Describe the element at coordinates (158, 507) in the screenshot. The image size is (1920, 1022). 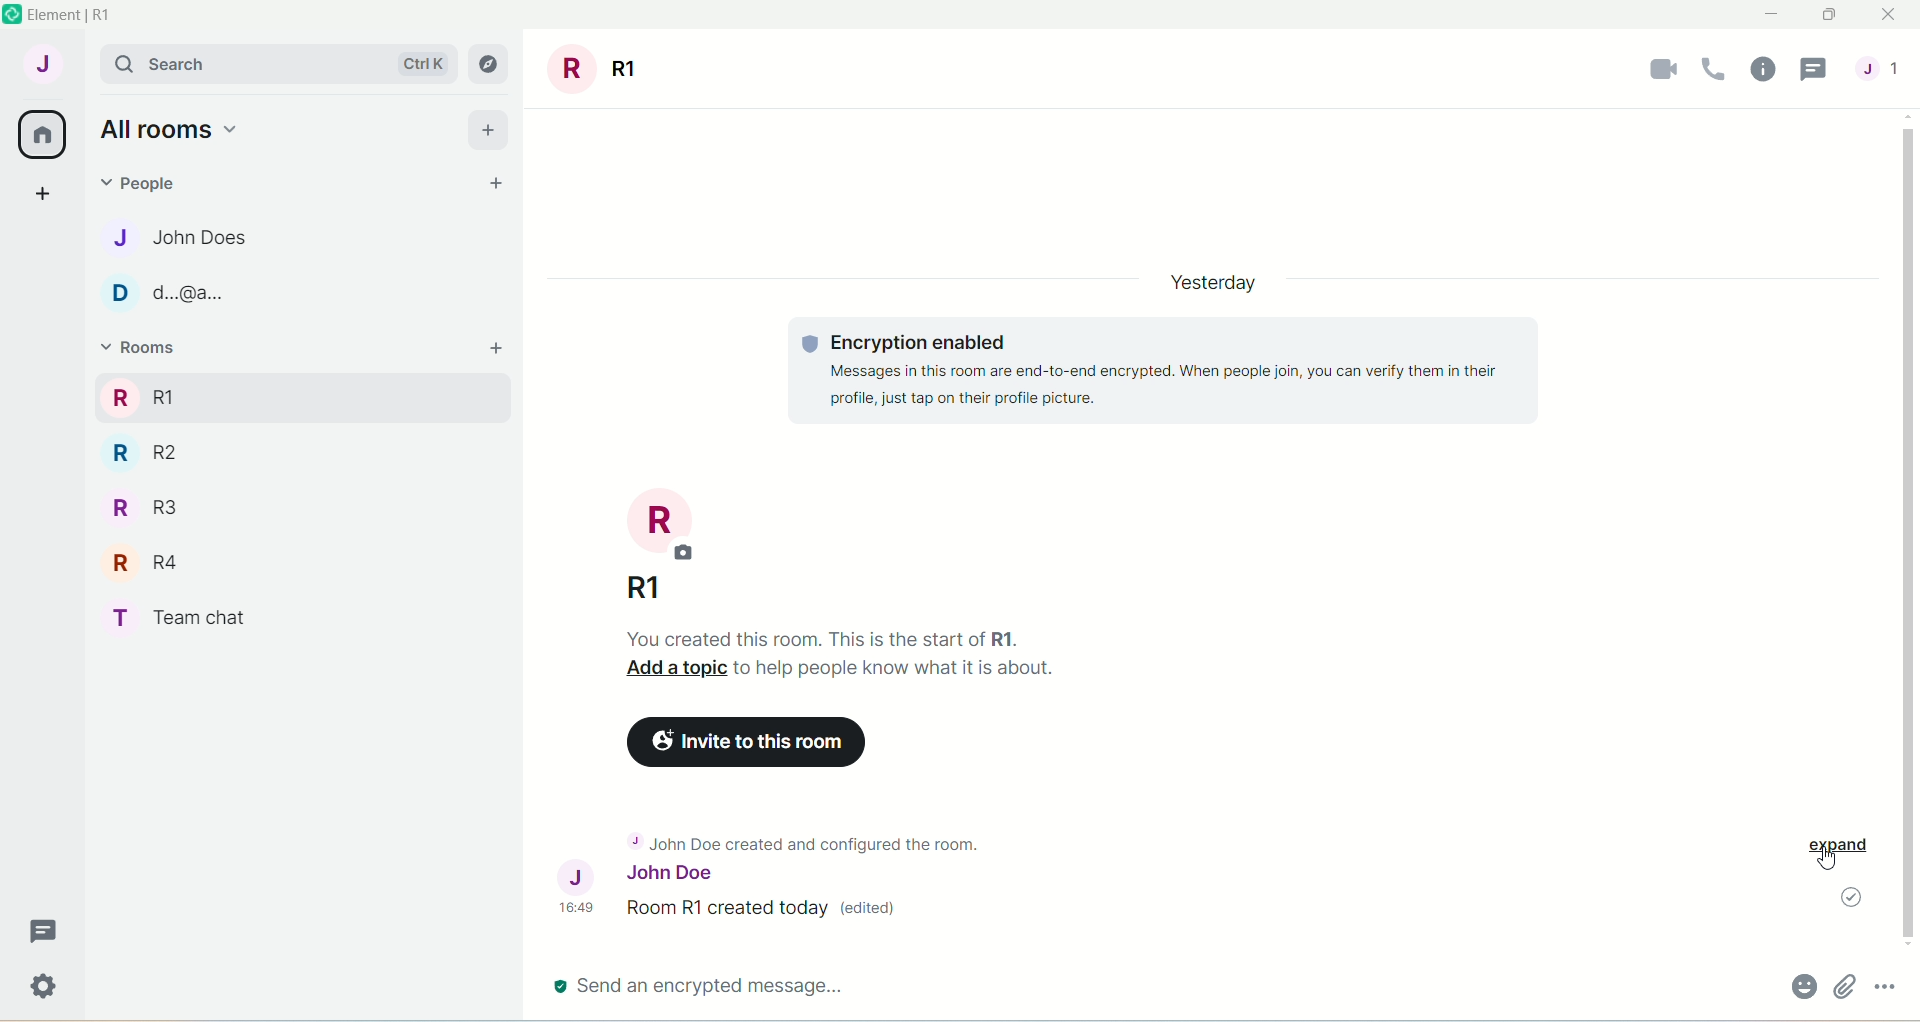
I see `R3` at that location.